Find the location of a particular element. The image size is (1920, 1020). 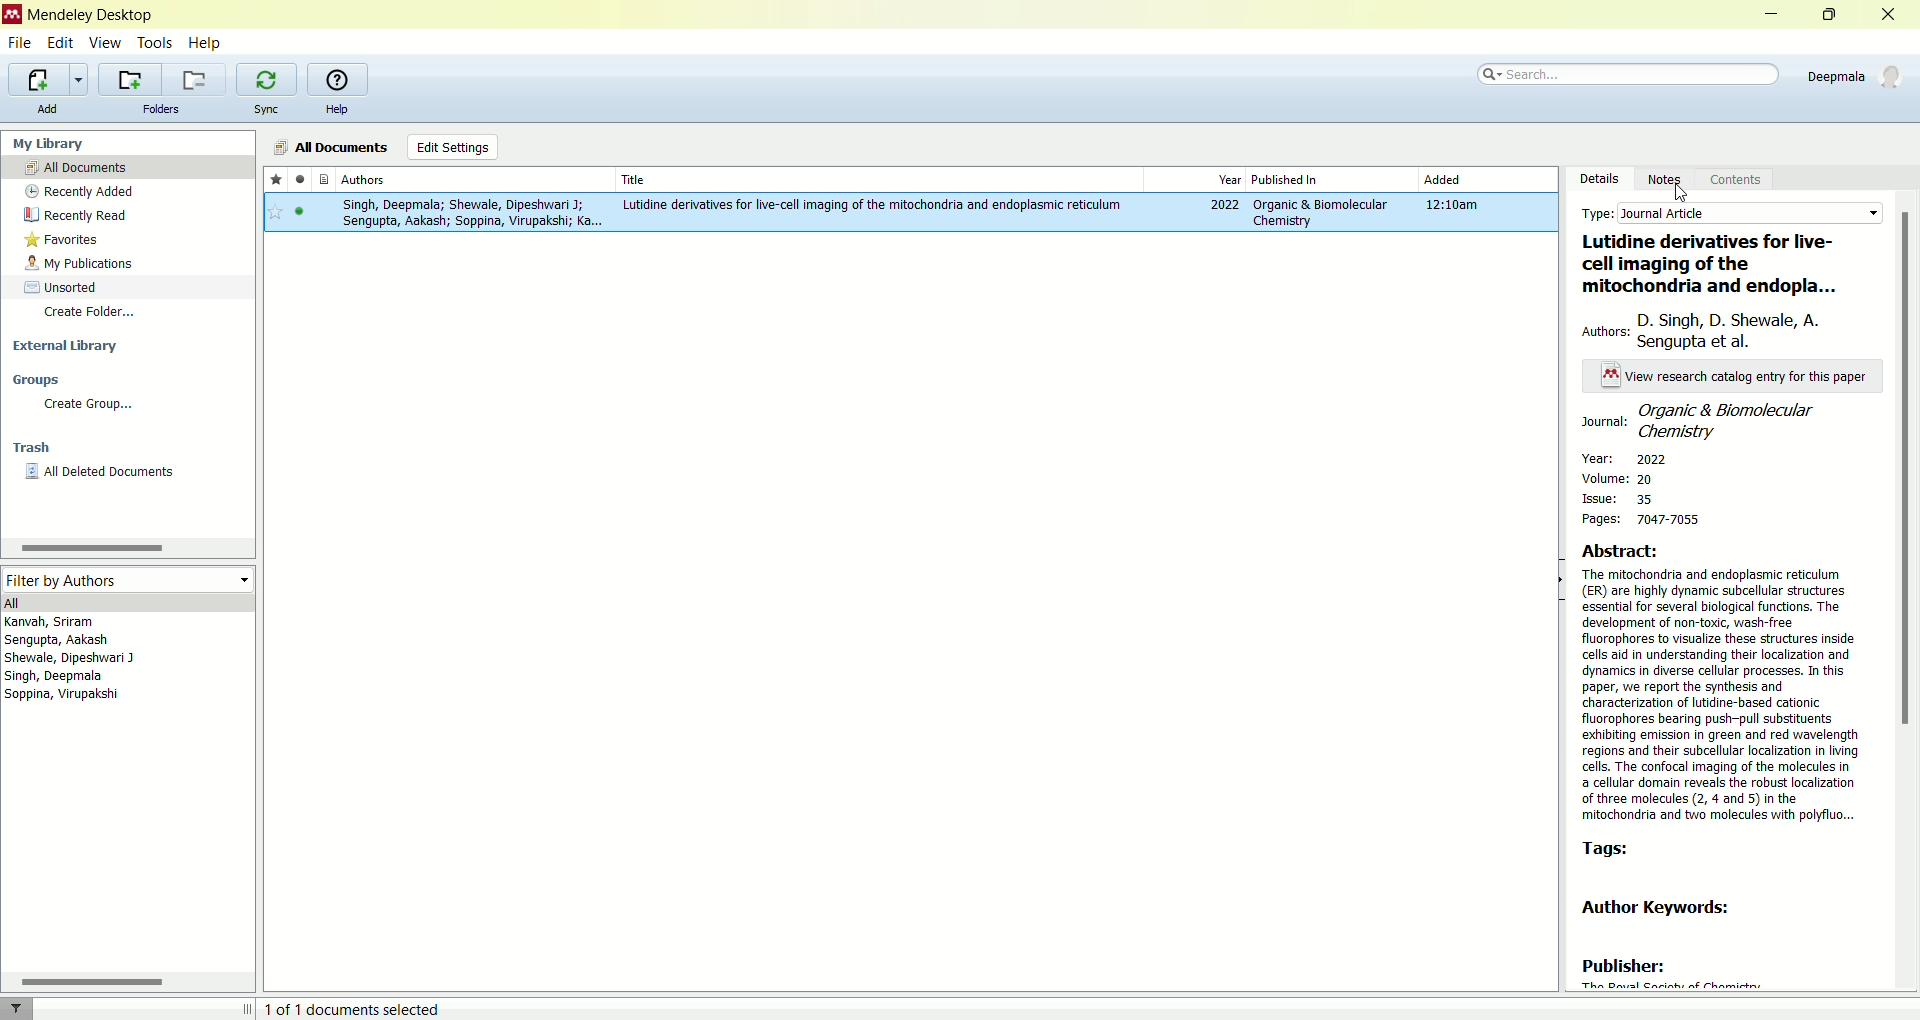

Organic & Biomolecular Chemistry is located at coordinates (1319, 212).